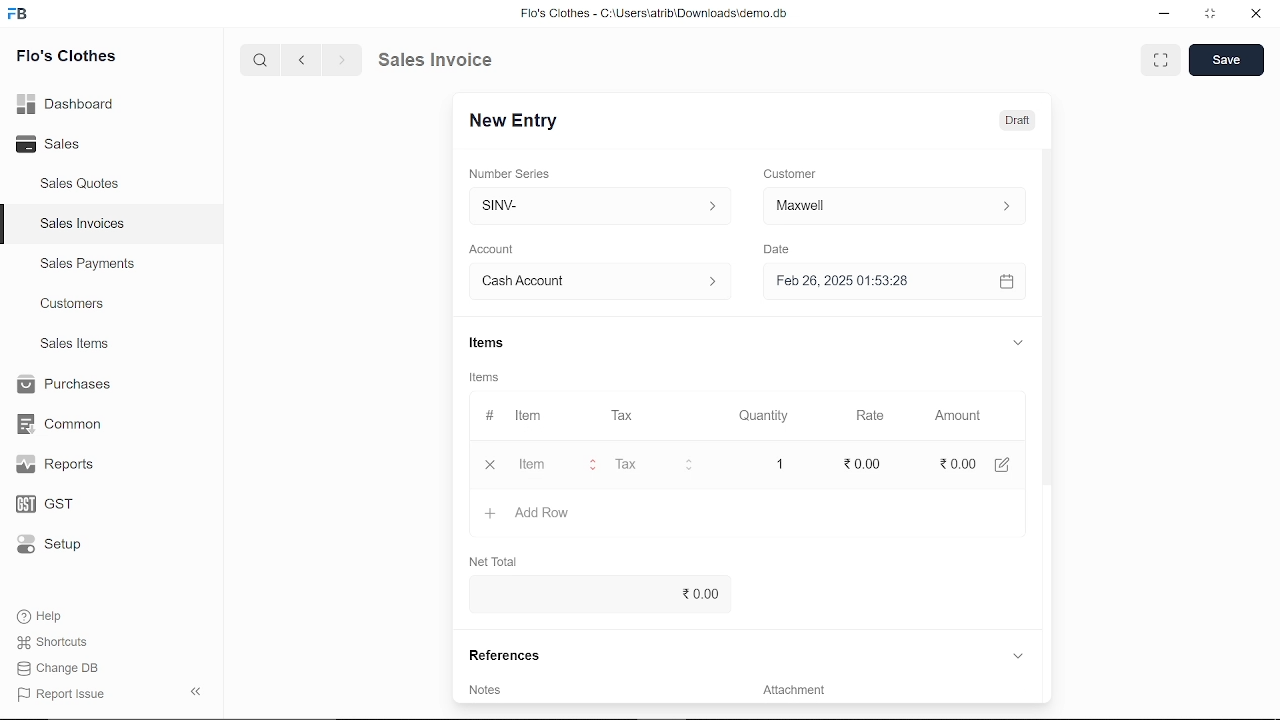 Image resolution: width=1280 pixels, height=720 pixels. I want to click on Notes, so click(493, 690).